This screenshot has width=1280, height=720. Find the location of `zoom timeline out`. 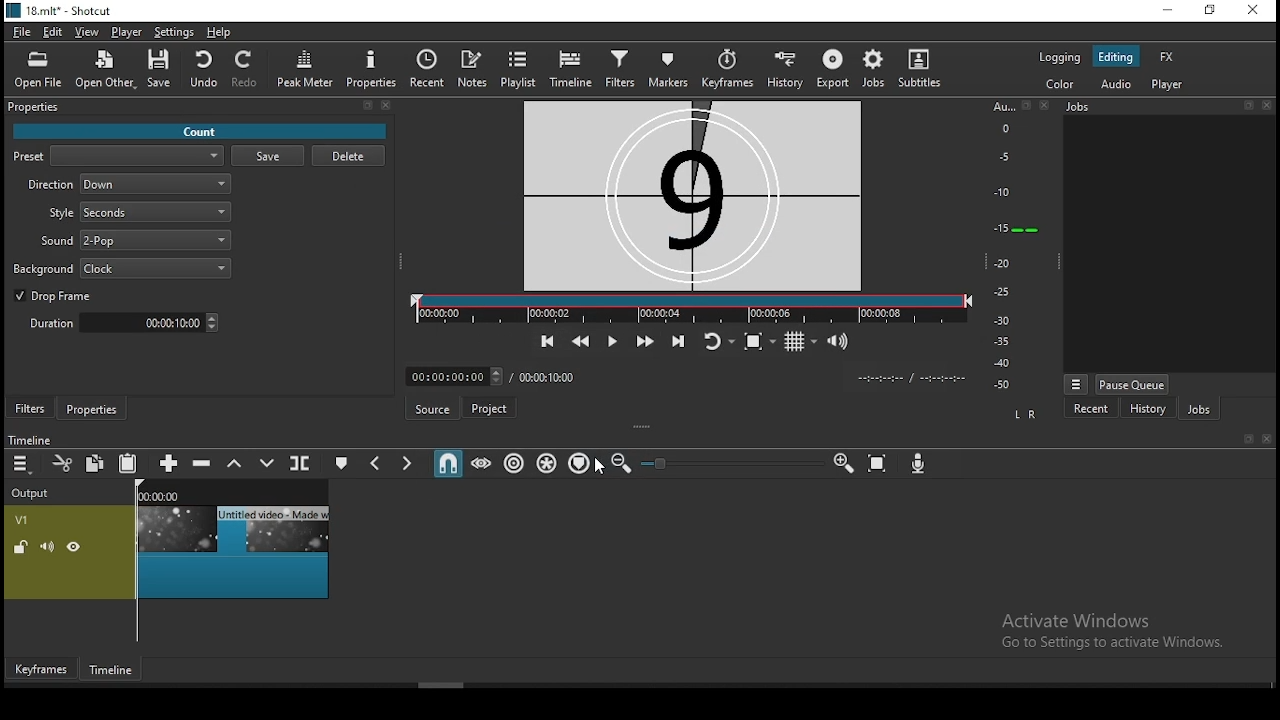

zoom timeline out is located at coordinates (621, 464).